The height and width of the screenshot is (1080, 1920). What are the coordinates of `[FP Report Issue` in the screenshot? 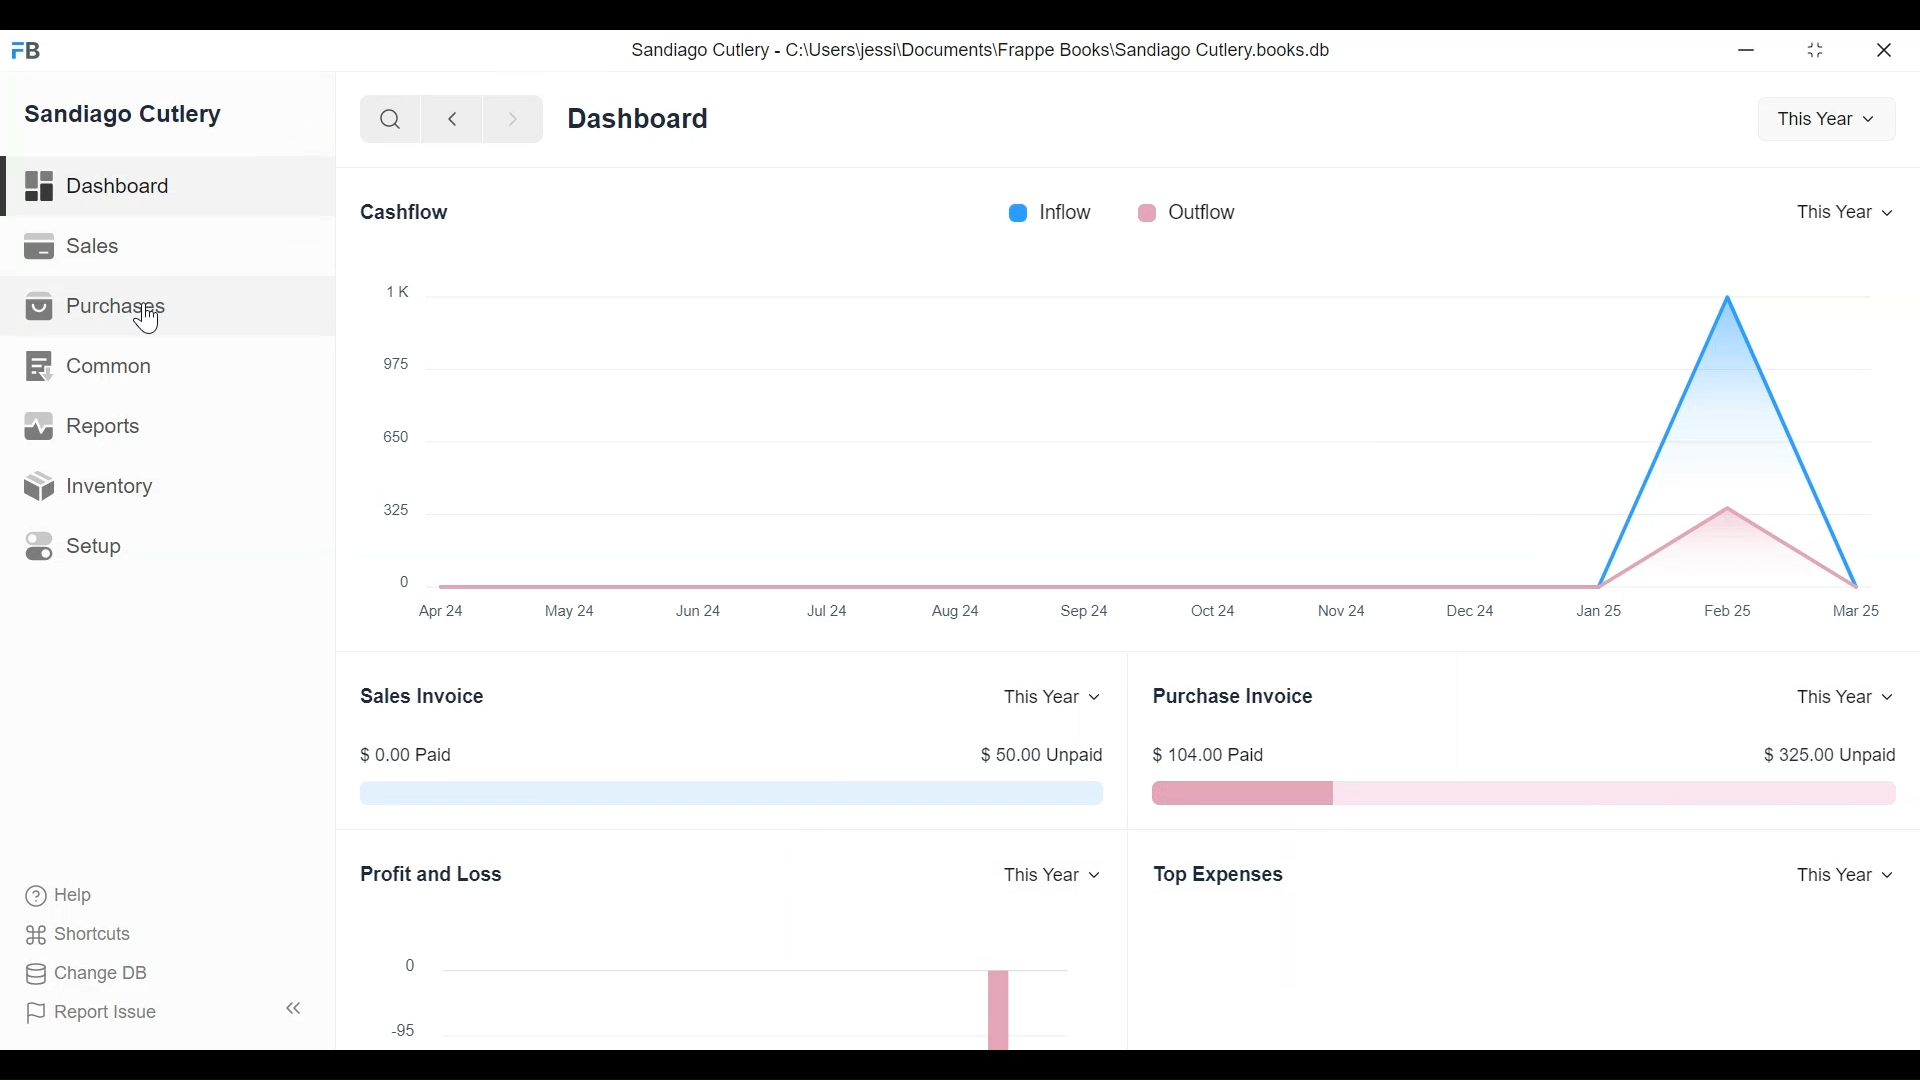 It's located at (98, 1018).